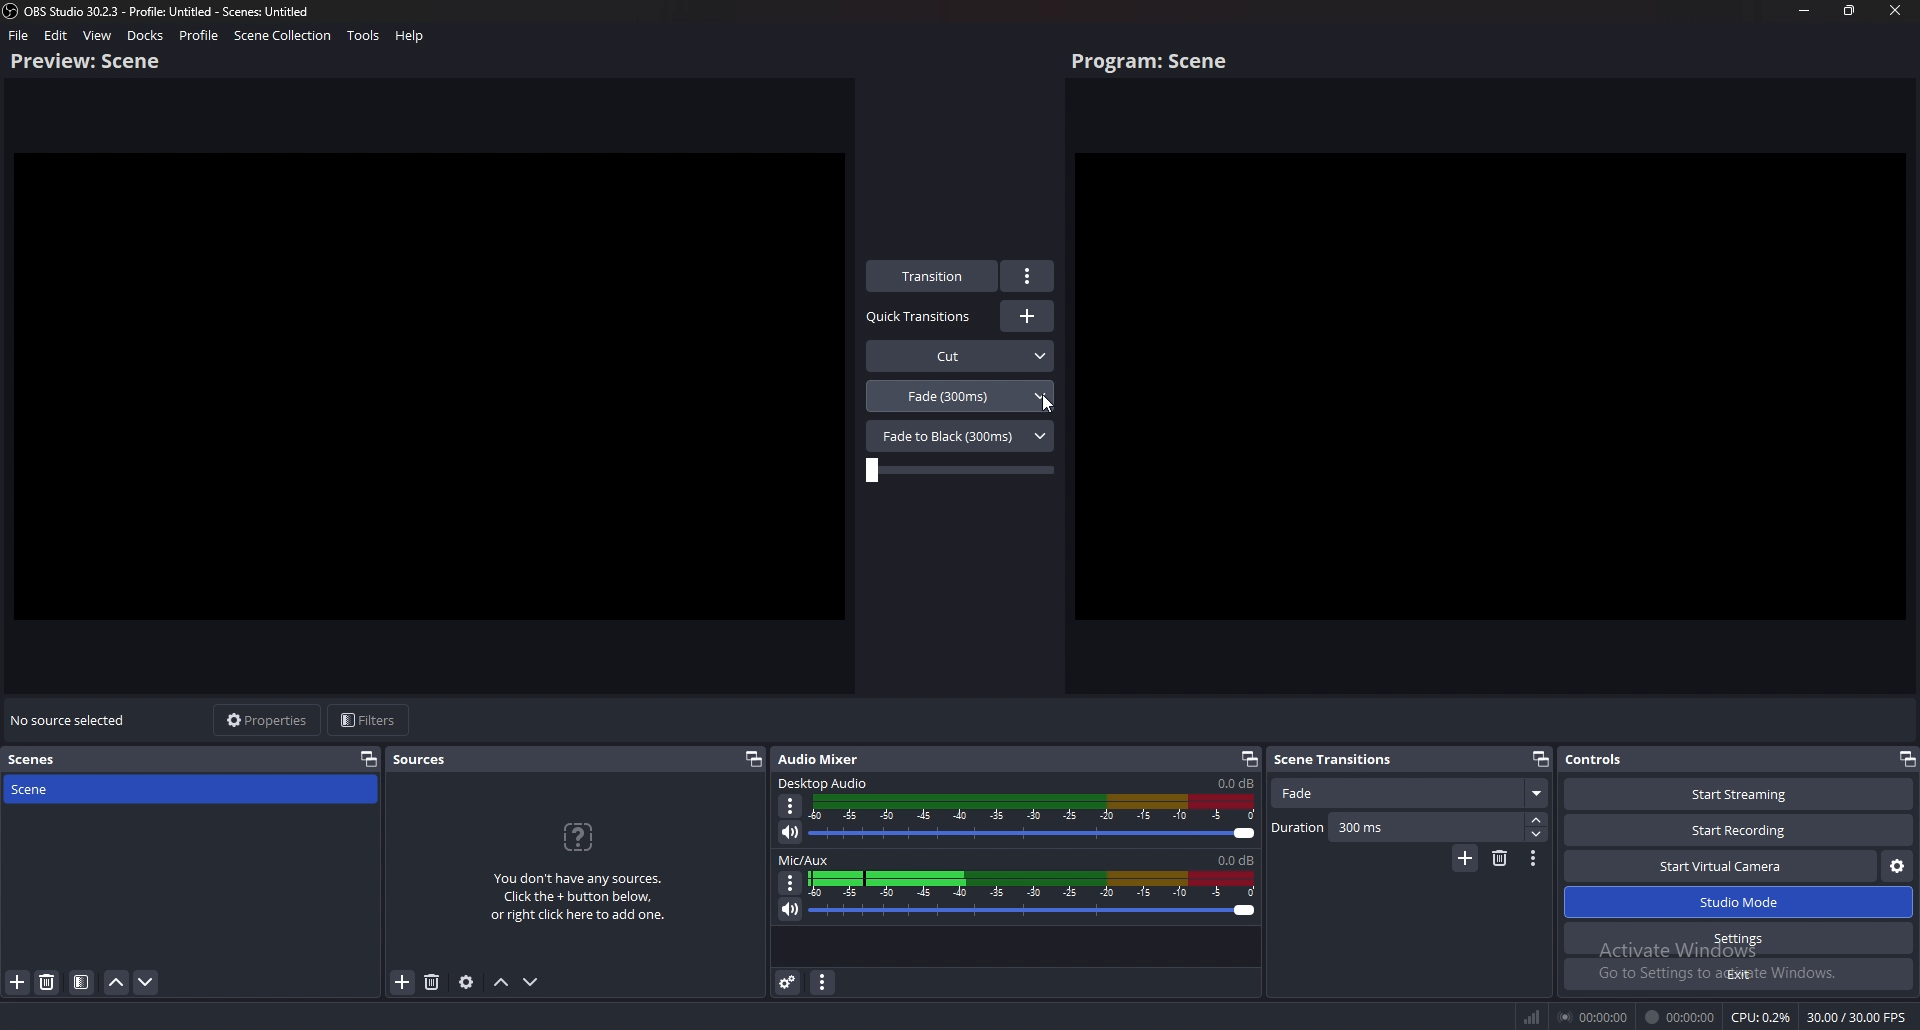  I want to click on minimize, so click(1806, 10).